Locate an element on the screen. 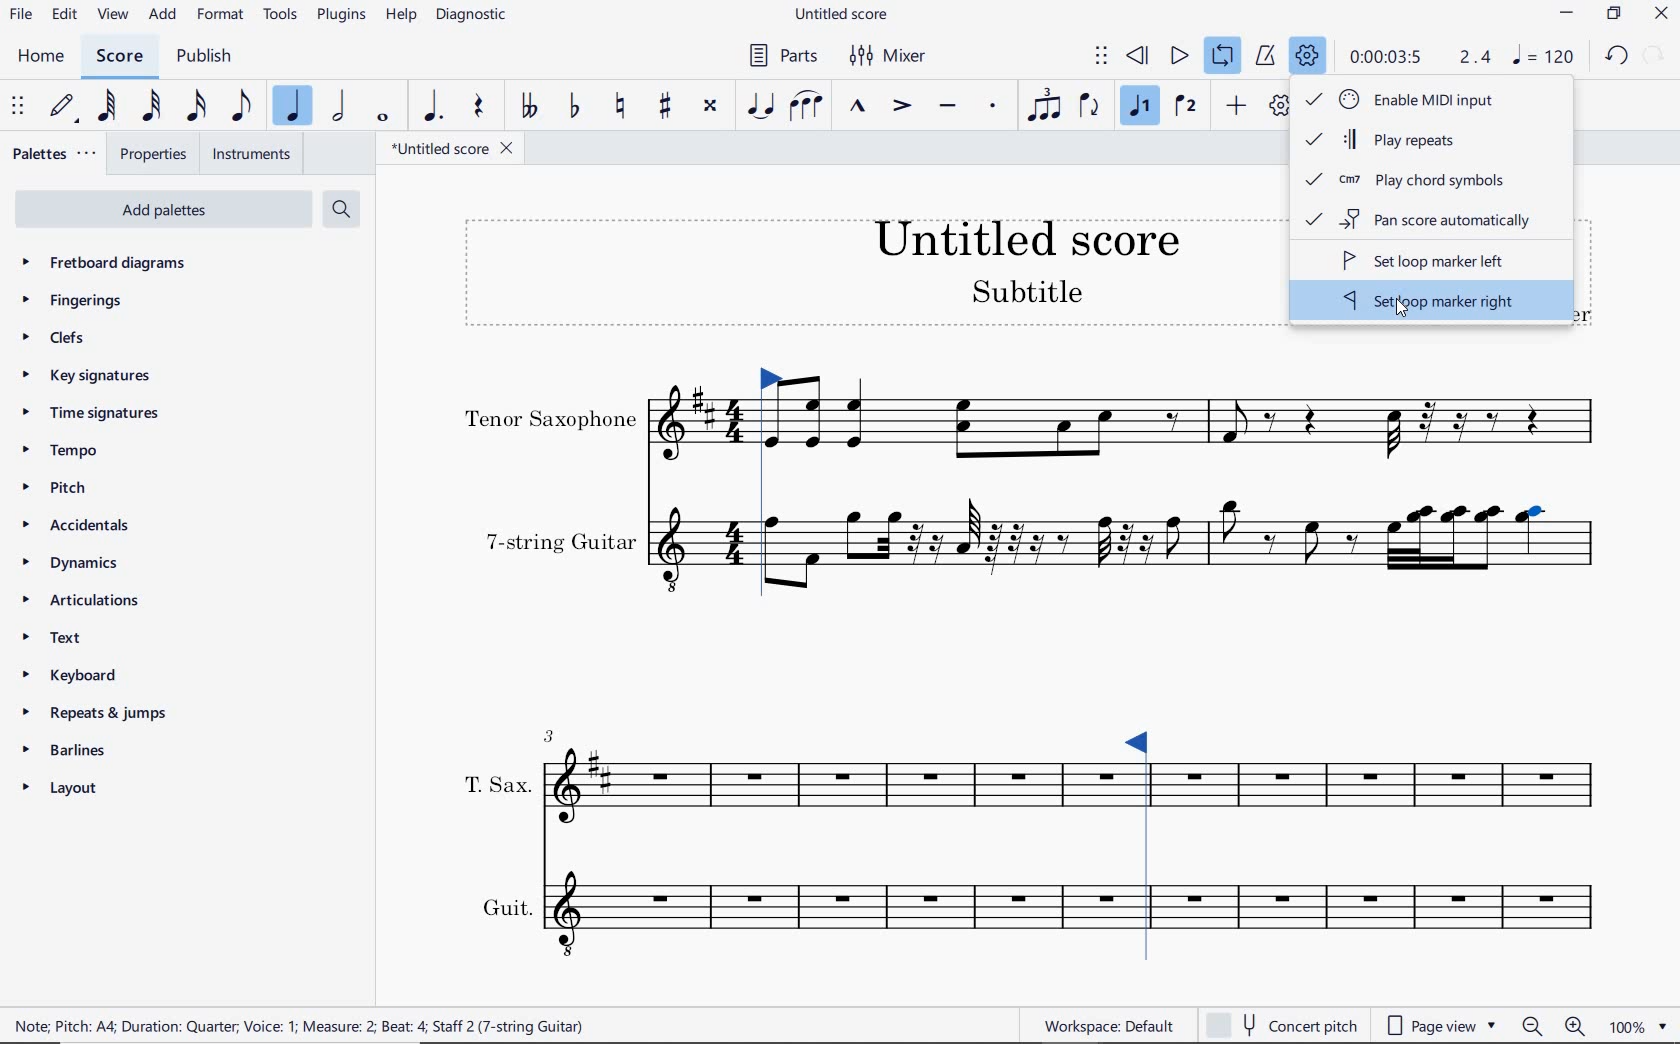  INSTRUMENT: TENOR SAXOPHONE is located at coordinates (1212, 419).